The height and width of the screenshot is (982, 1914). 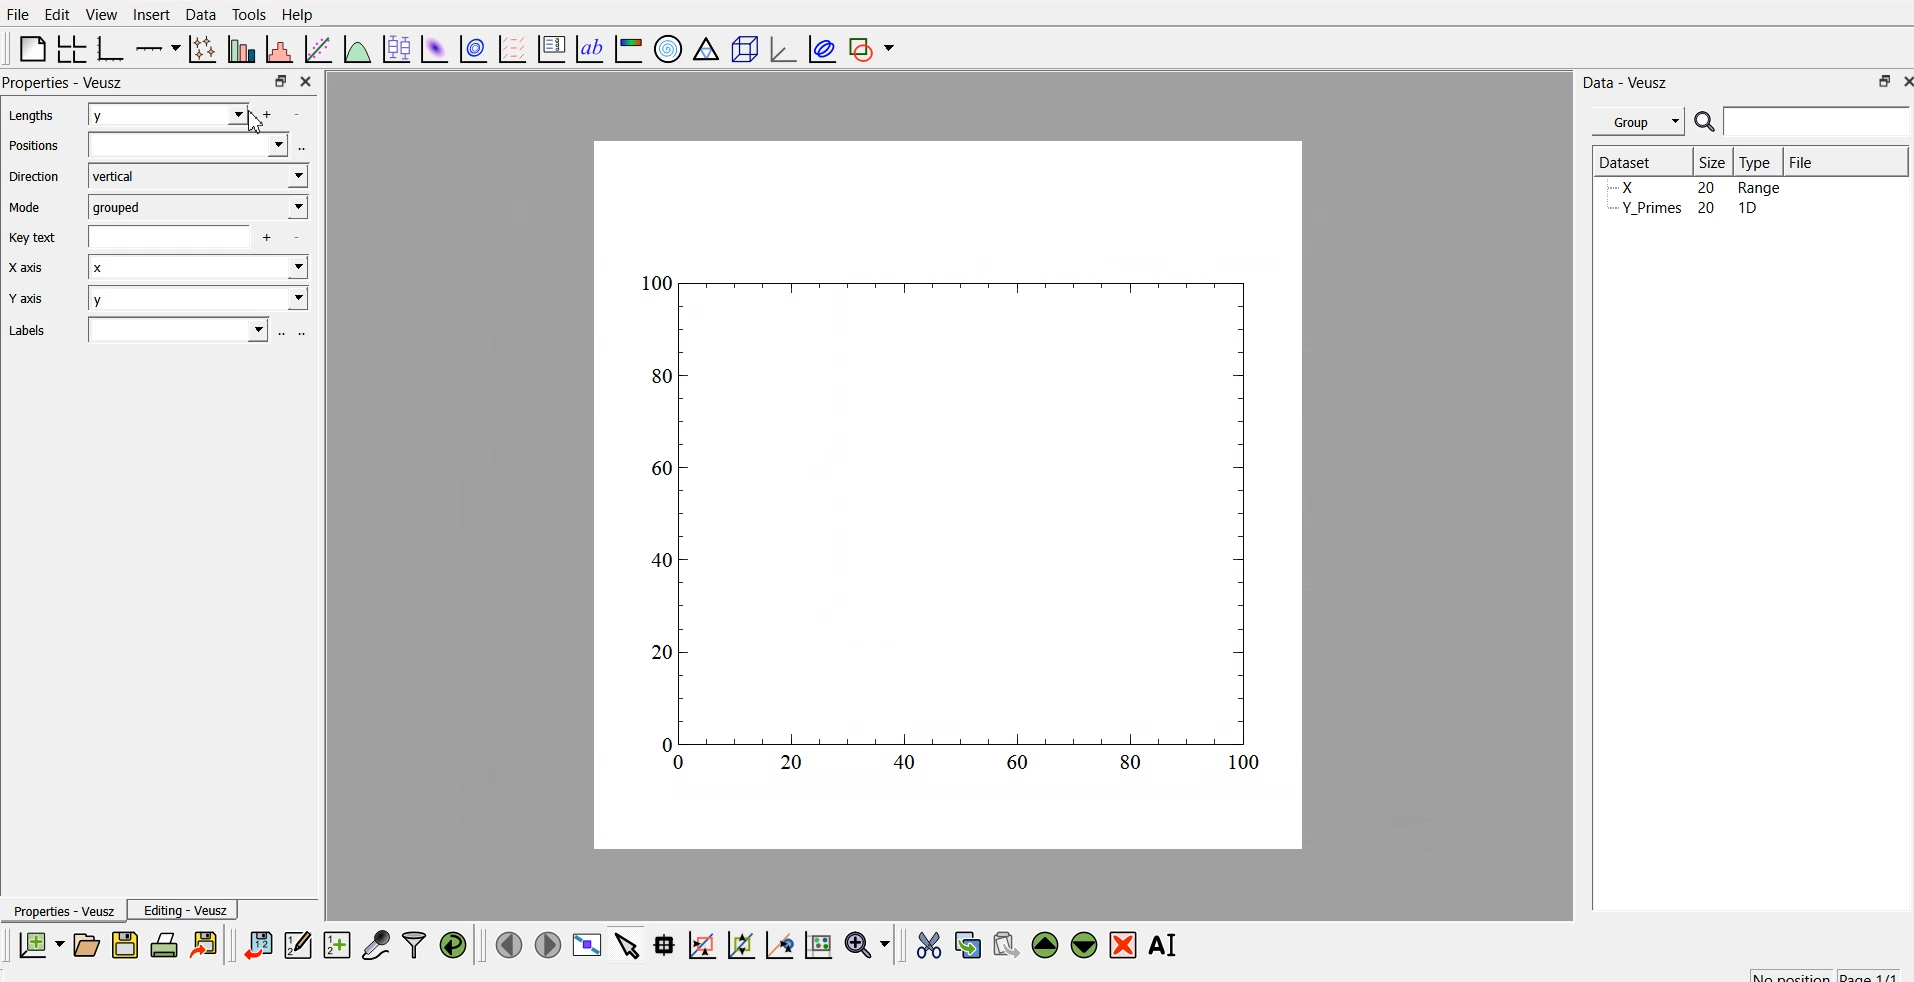 I want to click on View, so click(x=103, y=14).